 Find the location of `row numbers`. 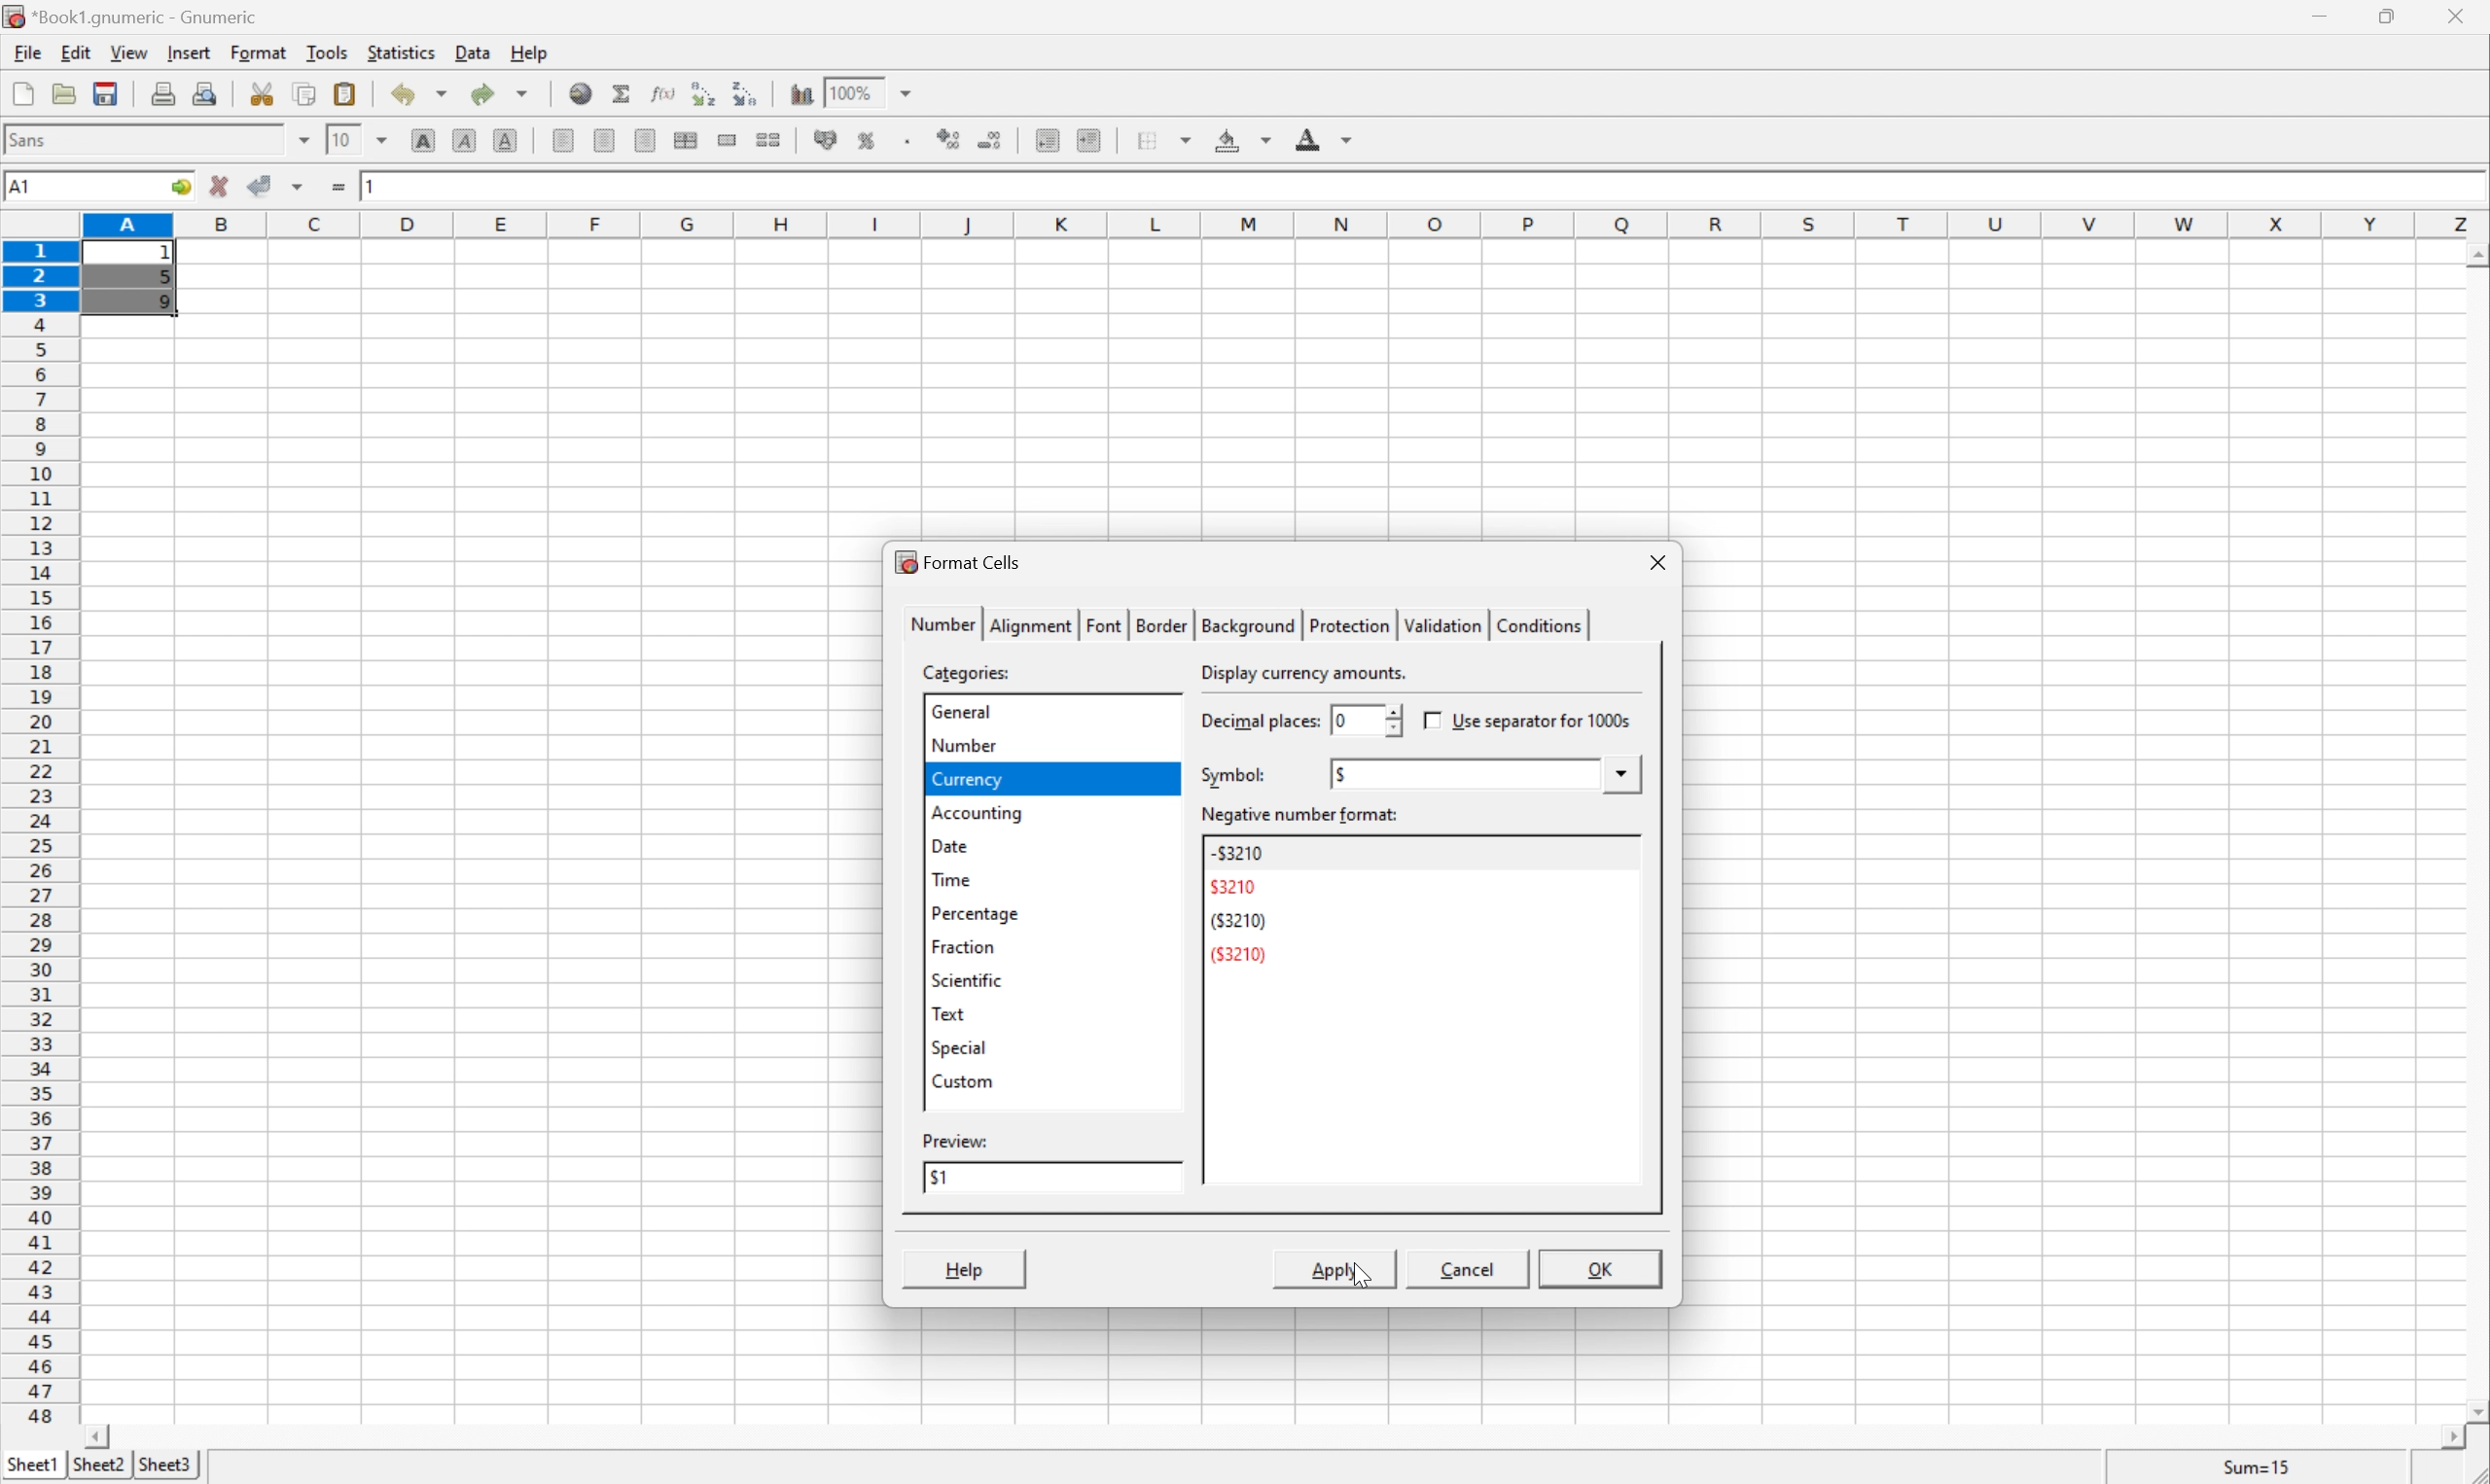

row numbers is located at coordinates (39, 833).